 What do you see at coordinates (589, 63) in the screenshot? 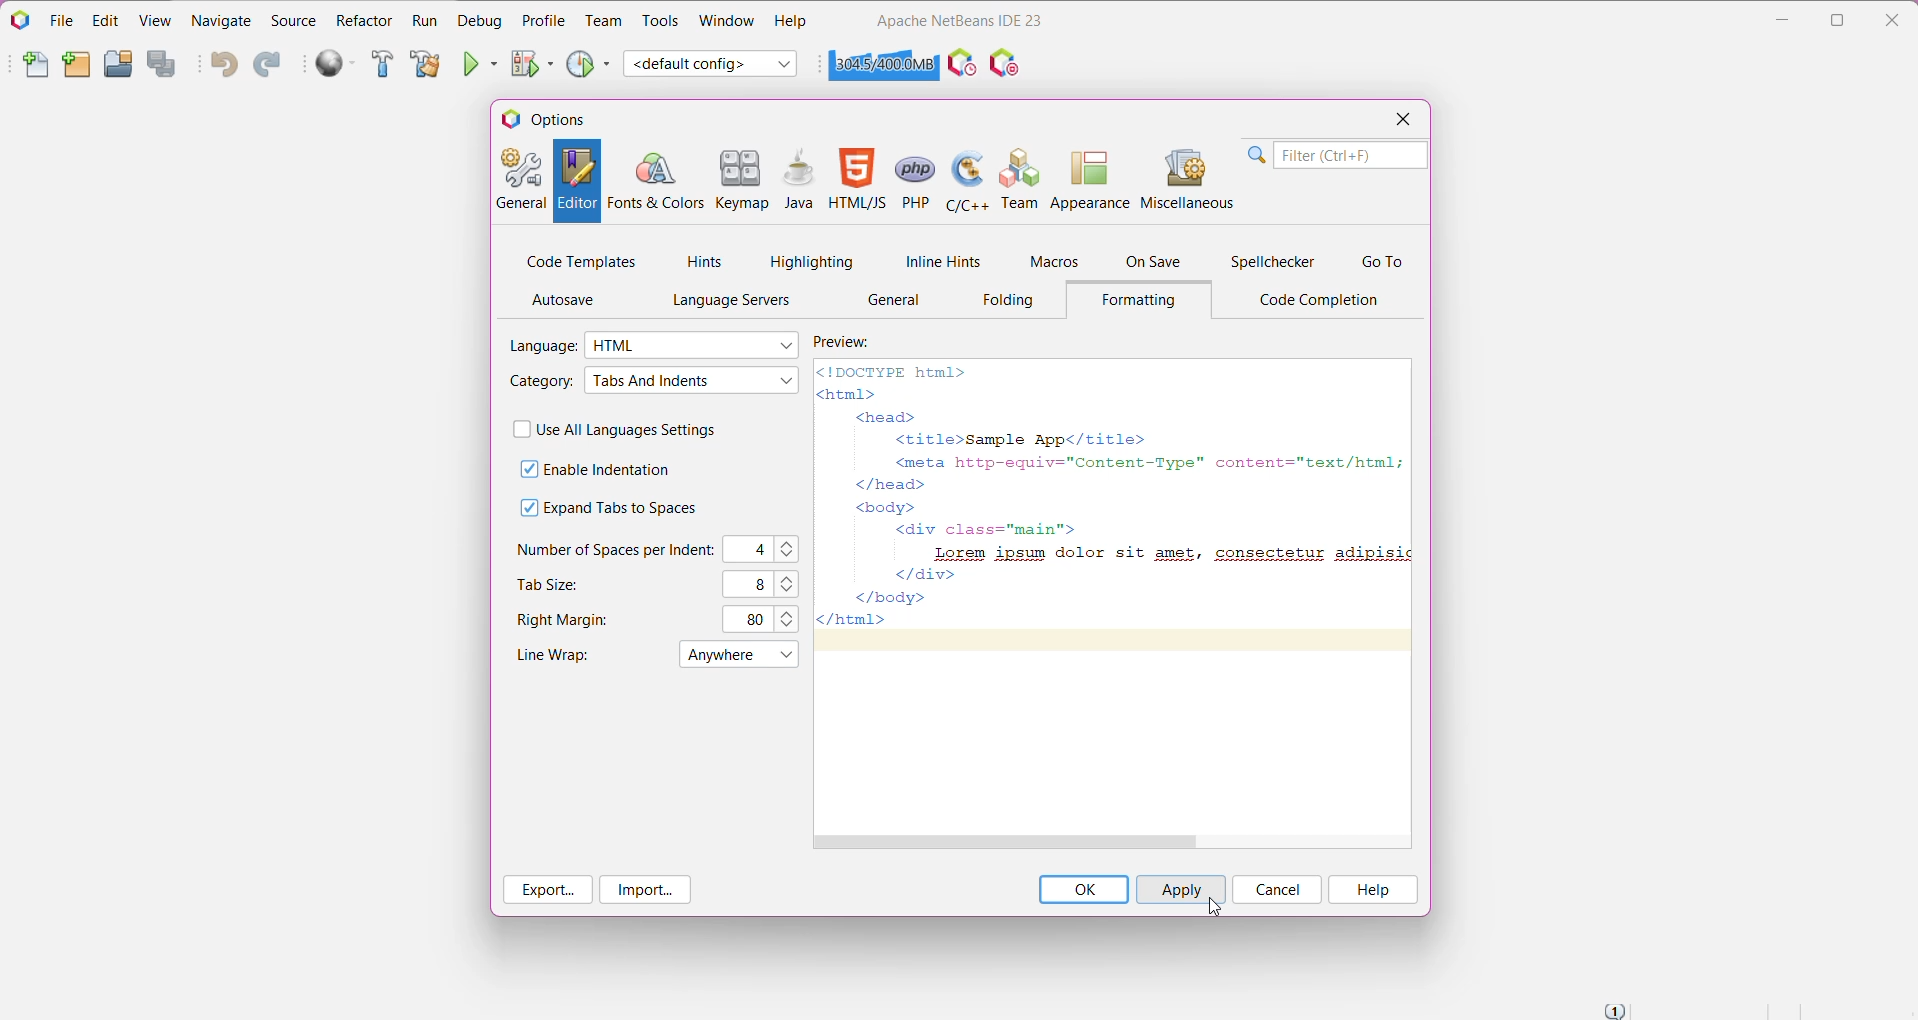
I see `Profile Project` at bounding box center [589, 63].